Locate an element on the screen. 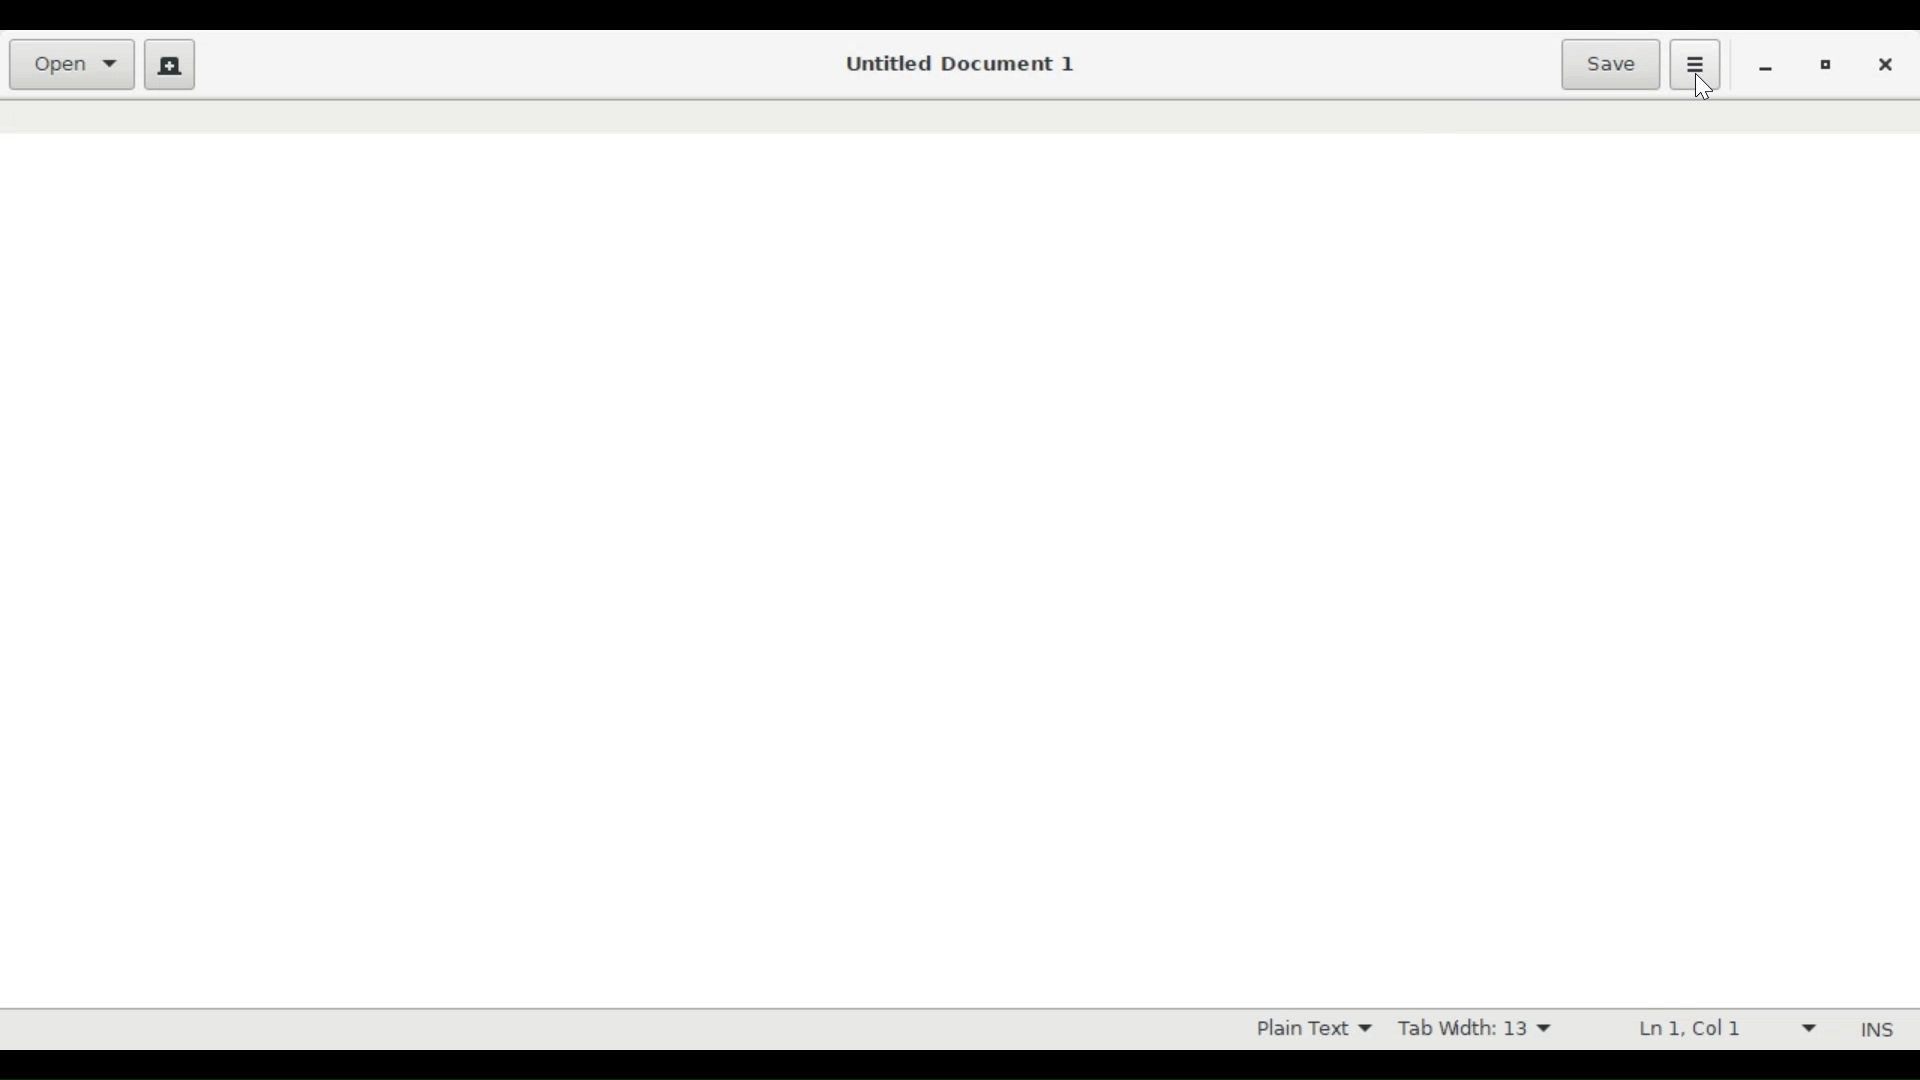 Image resolution: width=1920 pixels, height=1080 pixels. Ln 1 Col 1 is located at coordinates (1715, 1027).